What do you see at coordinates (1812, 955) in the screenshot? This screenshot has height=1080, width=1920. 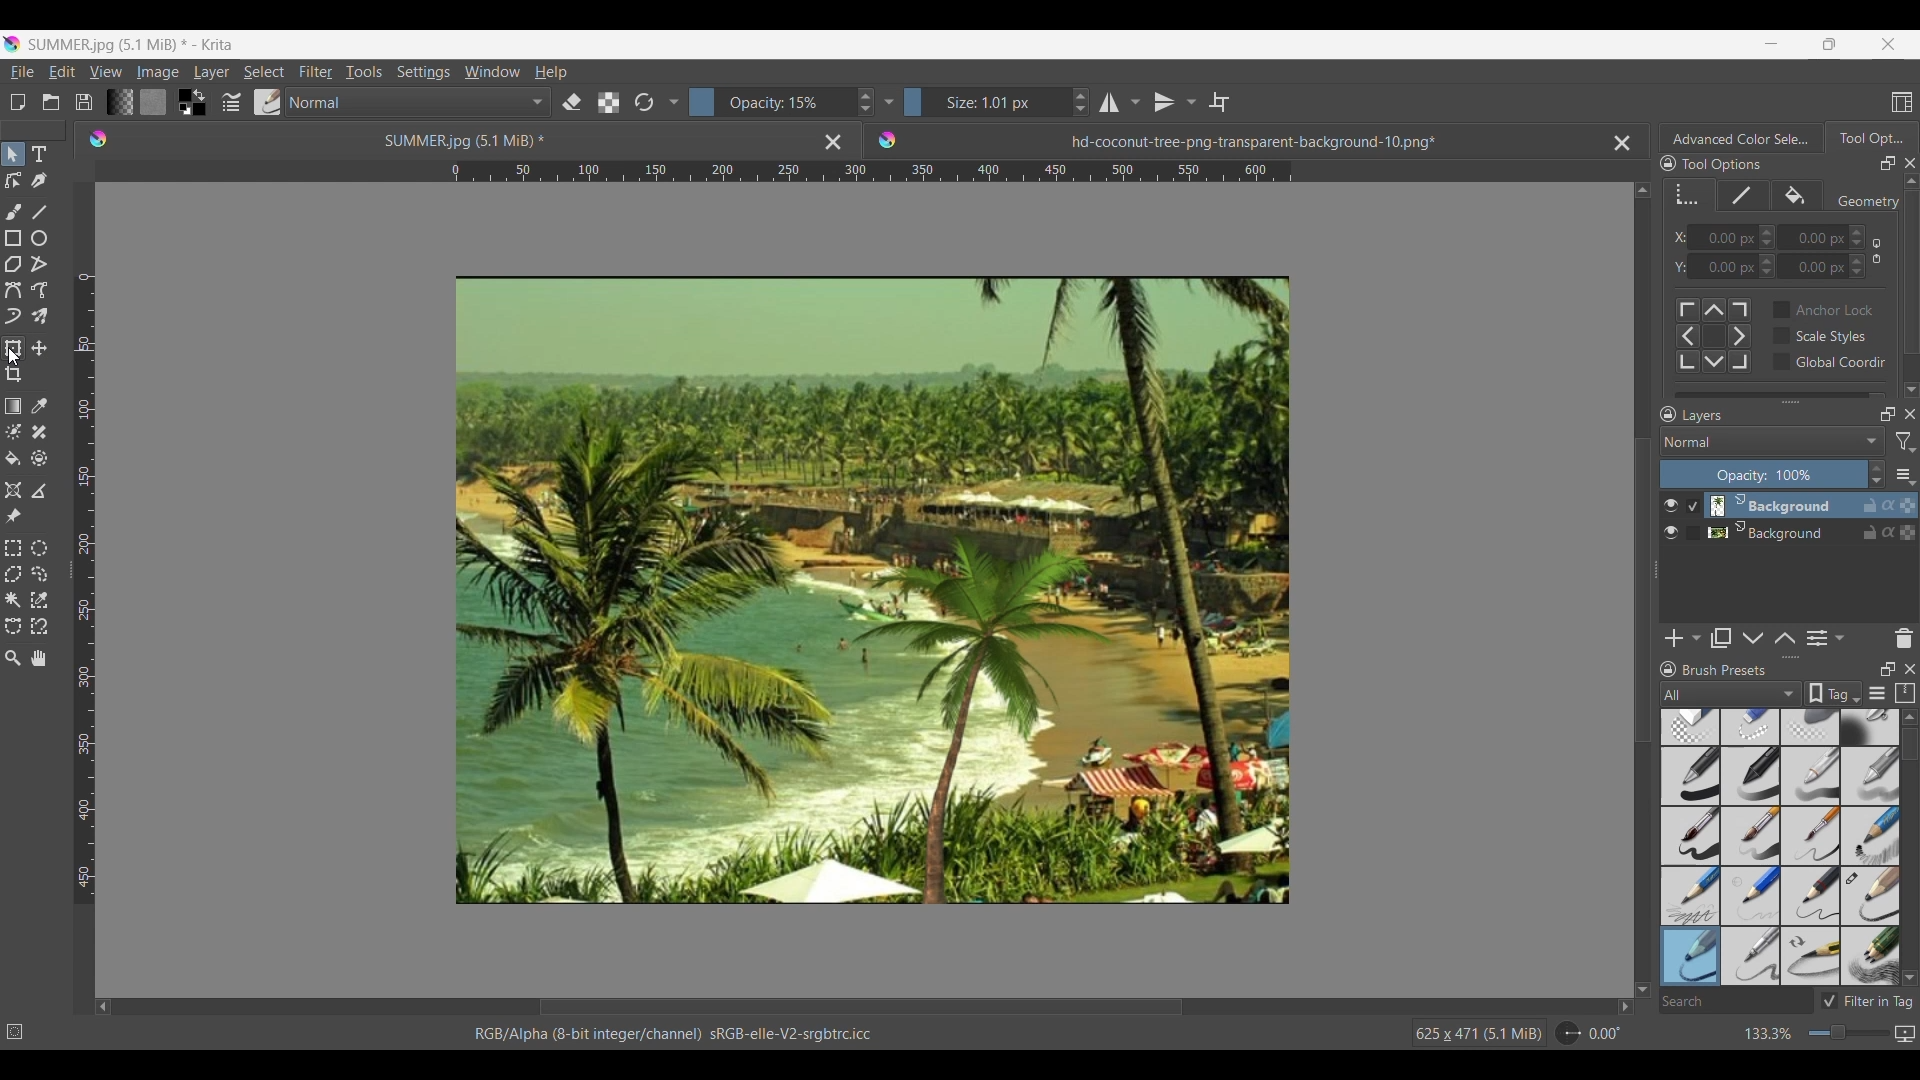 I see `pencil 6 - quick shade` at bounding box center [1812, 955].